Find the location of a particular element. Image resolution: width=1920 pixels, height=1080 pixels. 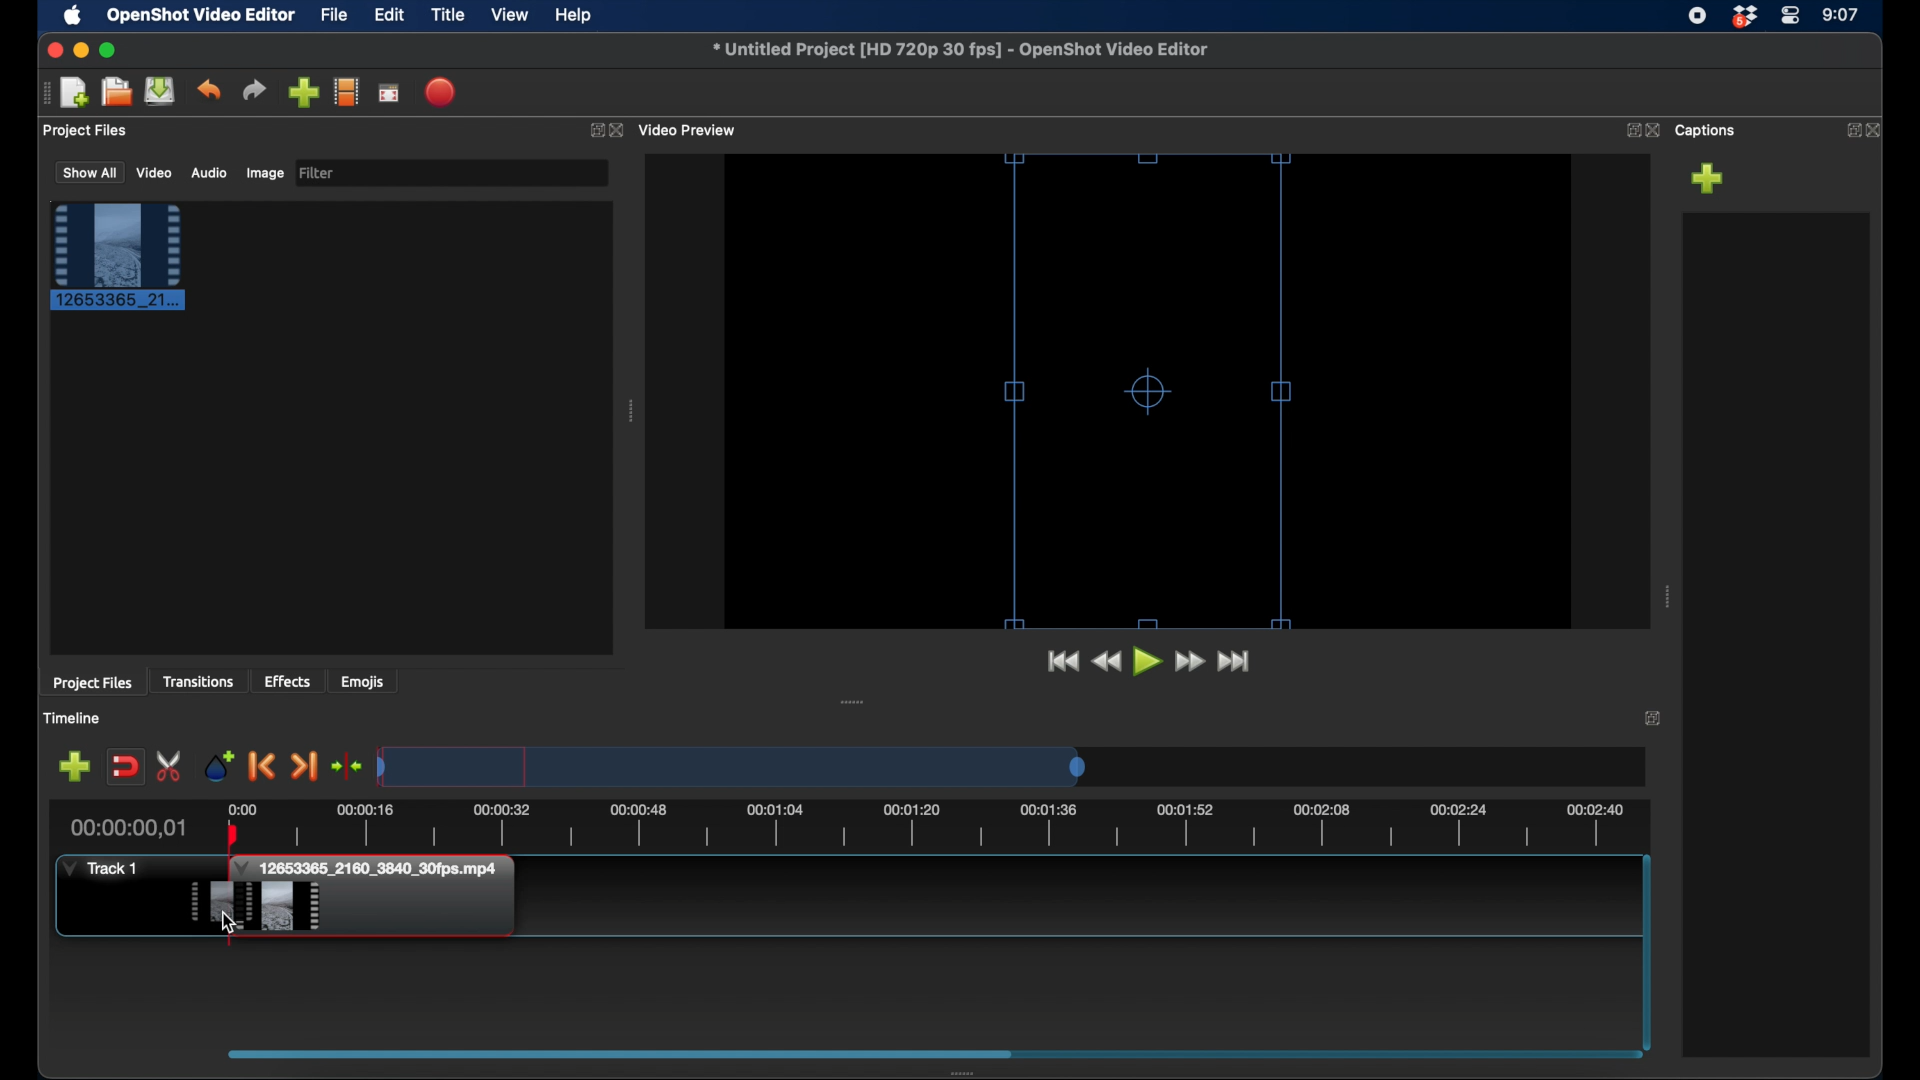

screen recorder icon is located at coordinates (1697, 16).